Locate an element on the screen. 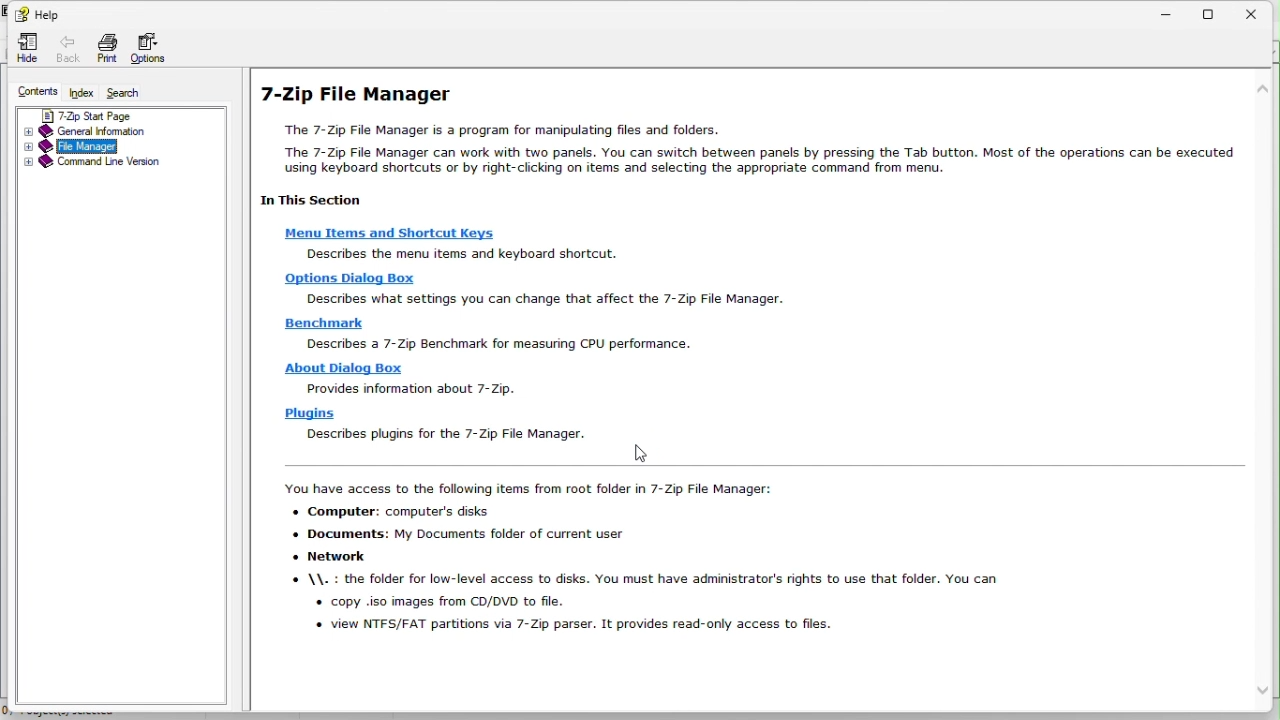 The width and height of the screenshot is (1280, 720). cursor is located at coordinates (637, 448).